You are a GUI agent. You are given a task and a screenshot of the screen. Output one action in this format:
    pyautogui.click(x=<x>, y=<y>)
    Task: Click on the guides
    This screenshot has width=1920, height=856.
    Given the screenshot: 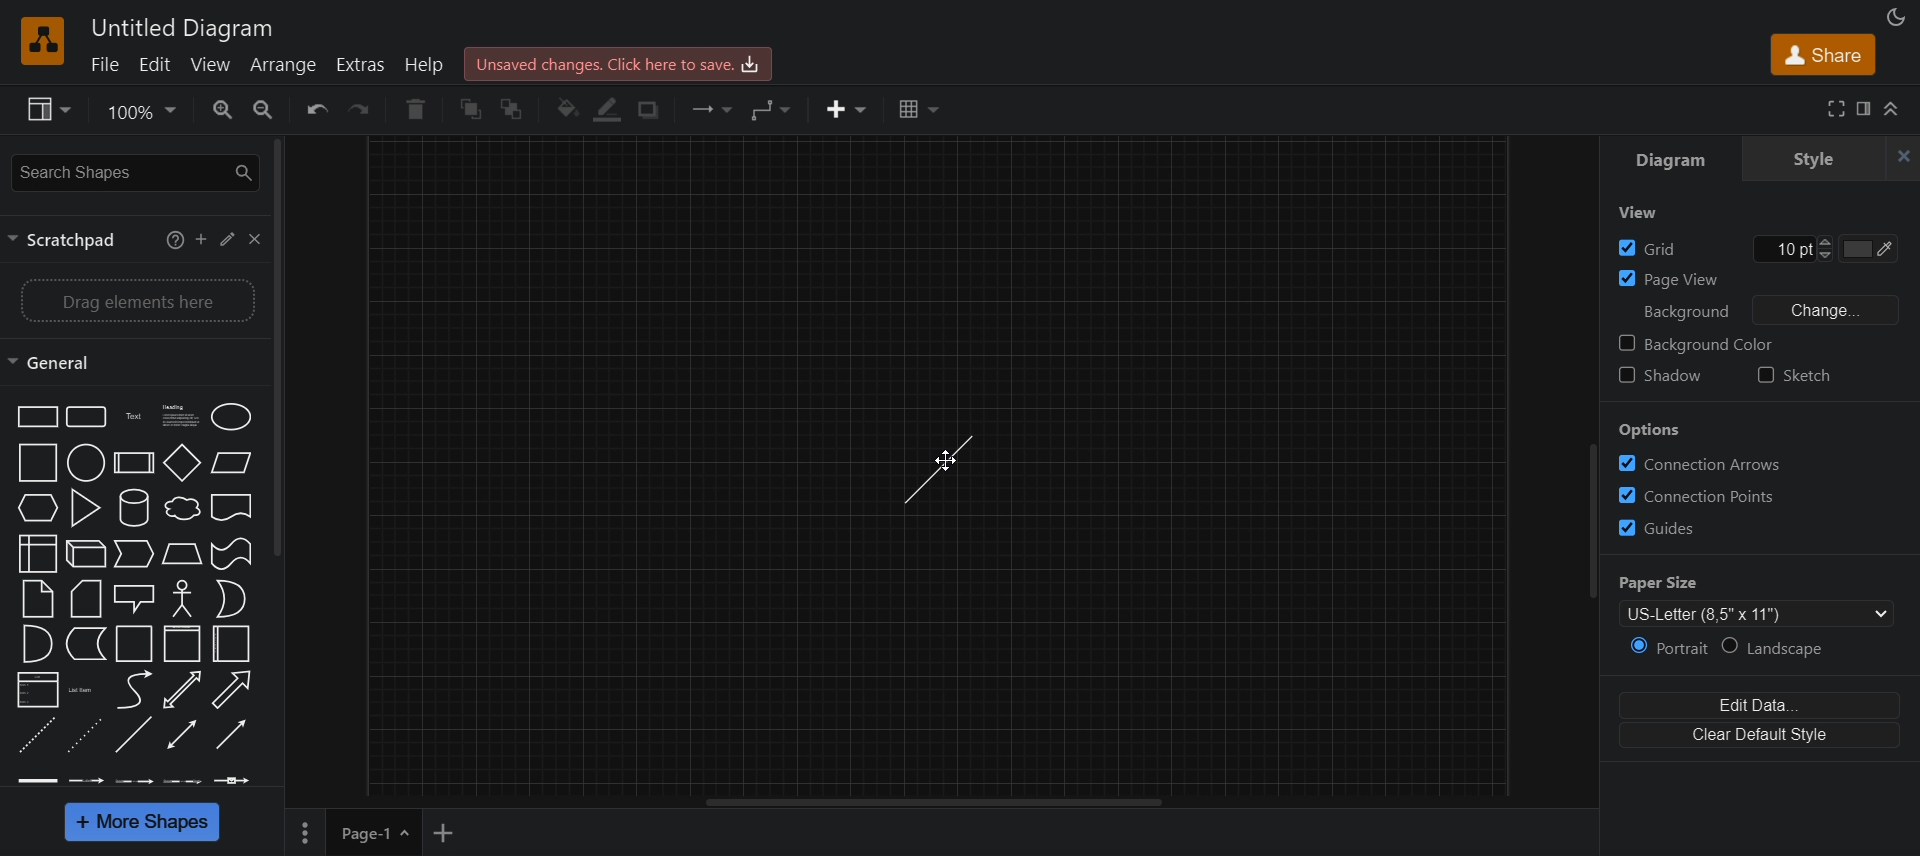 What is the action you would take?
    pyautogui.click(x=1671, y=528)
    